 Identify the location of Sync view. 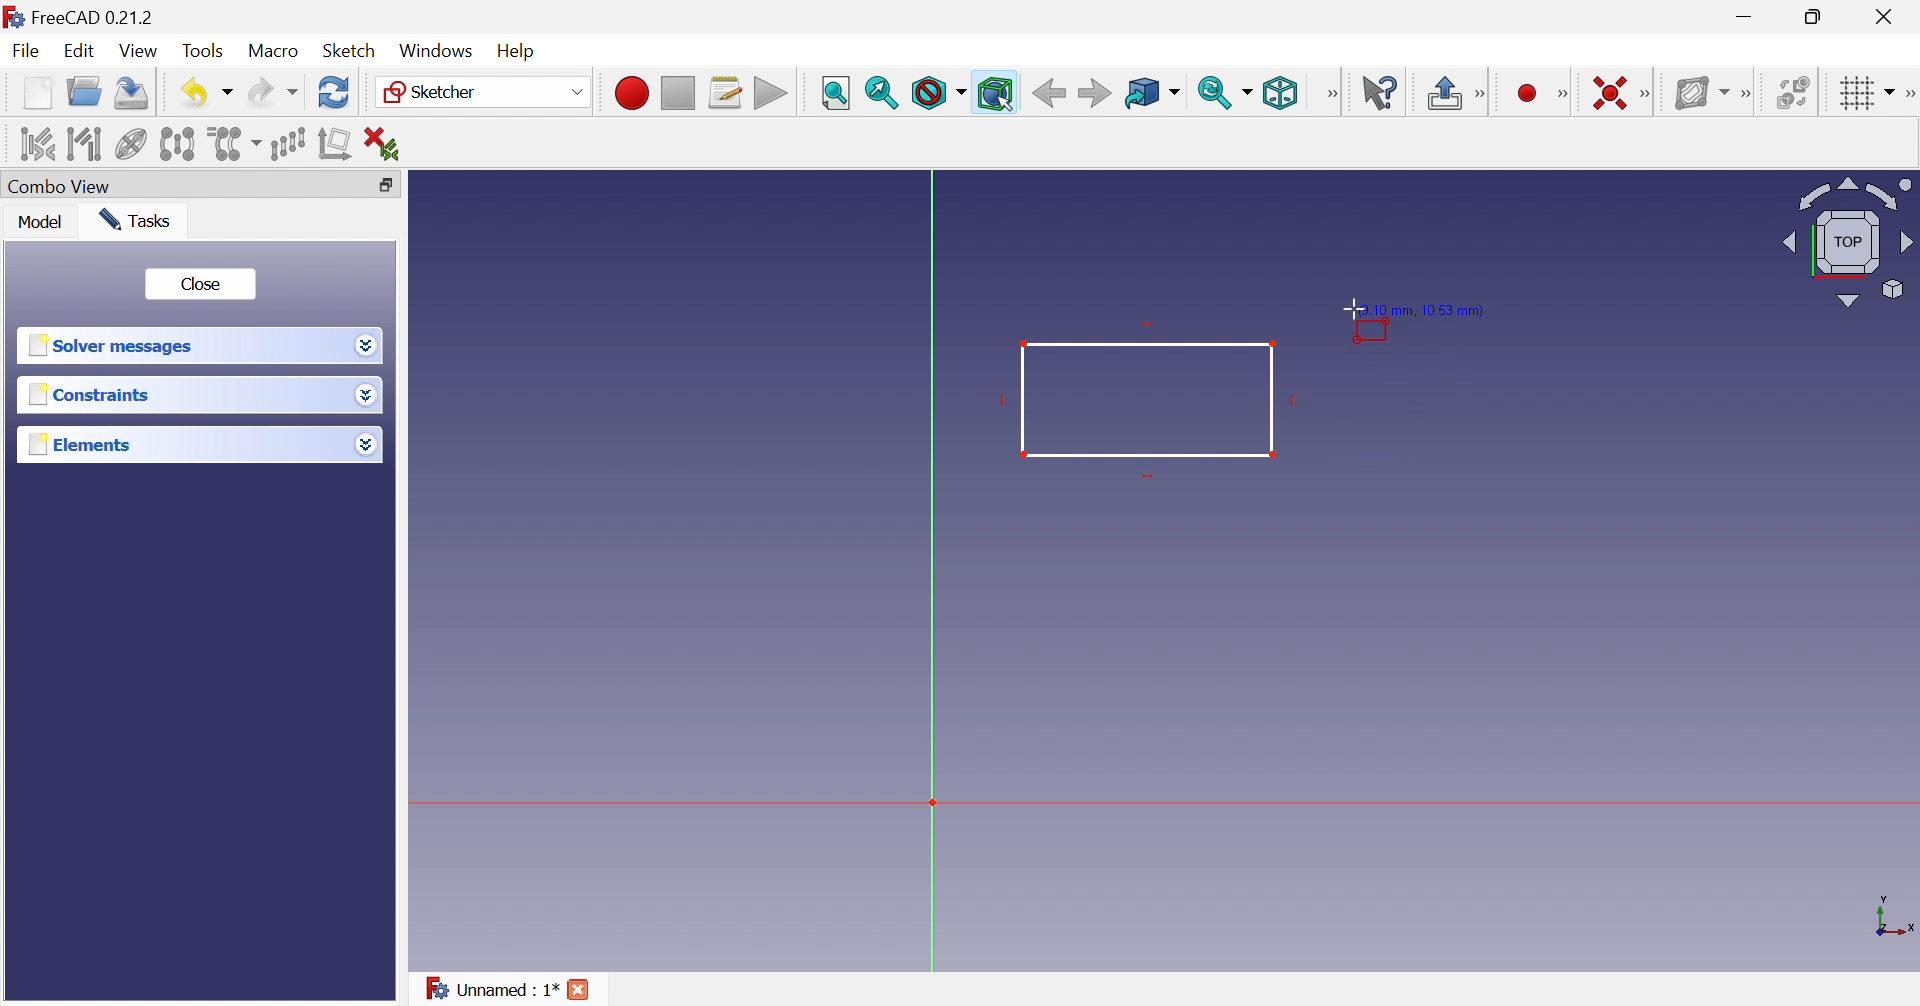
(1226, 93).